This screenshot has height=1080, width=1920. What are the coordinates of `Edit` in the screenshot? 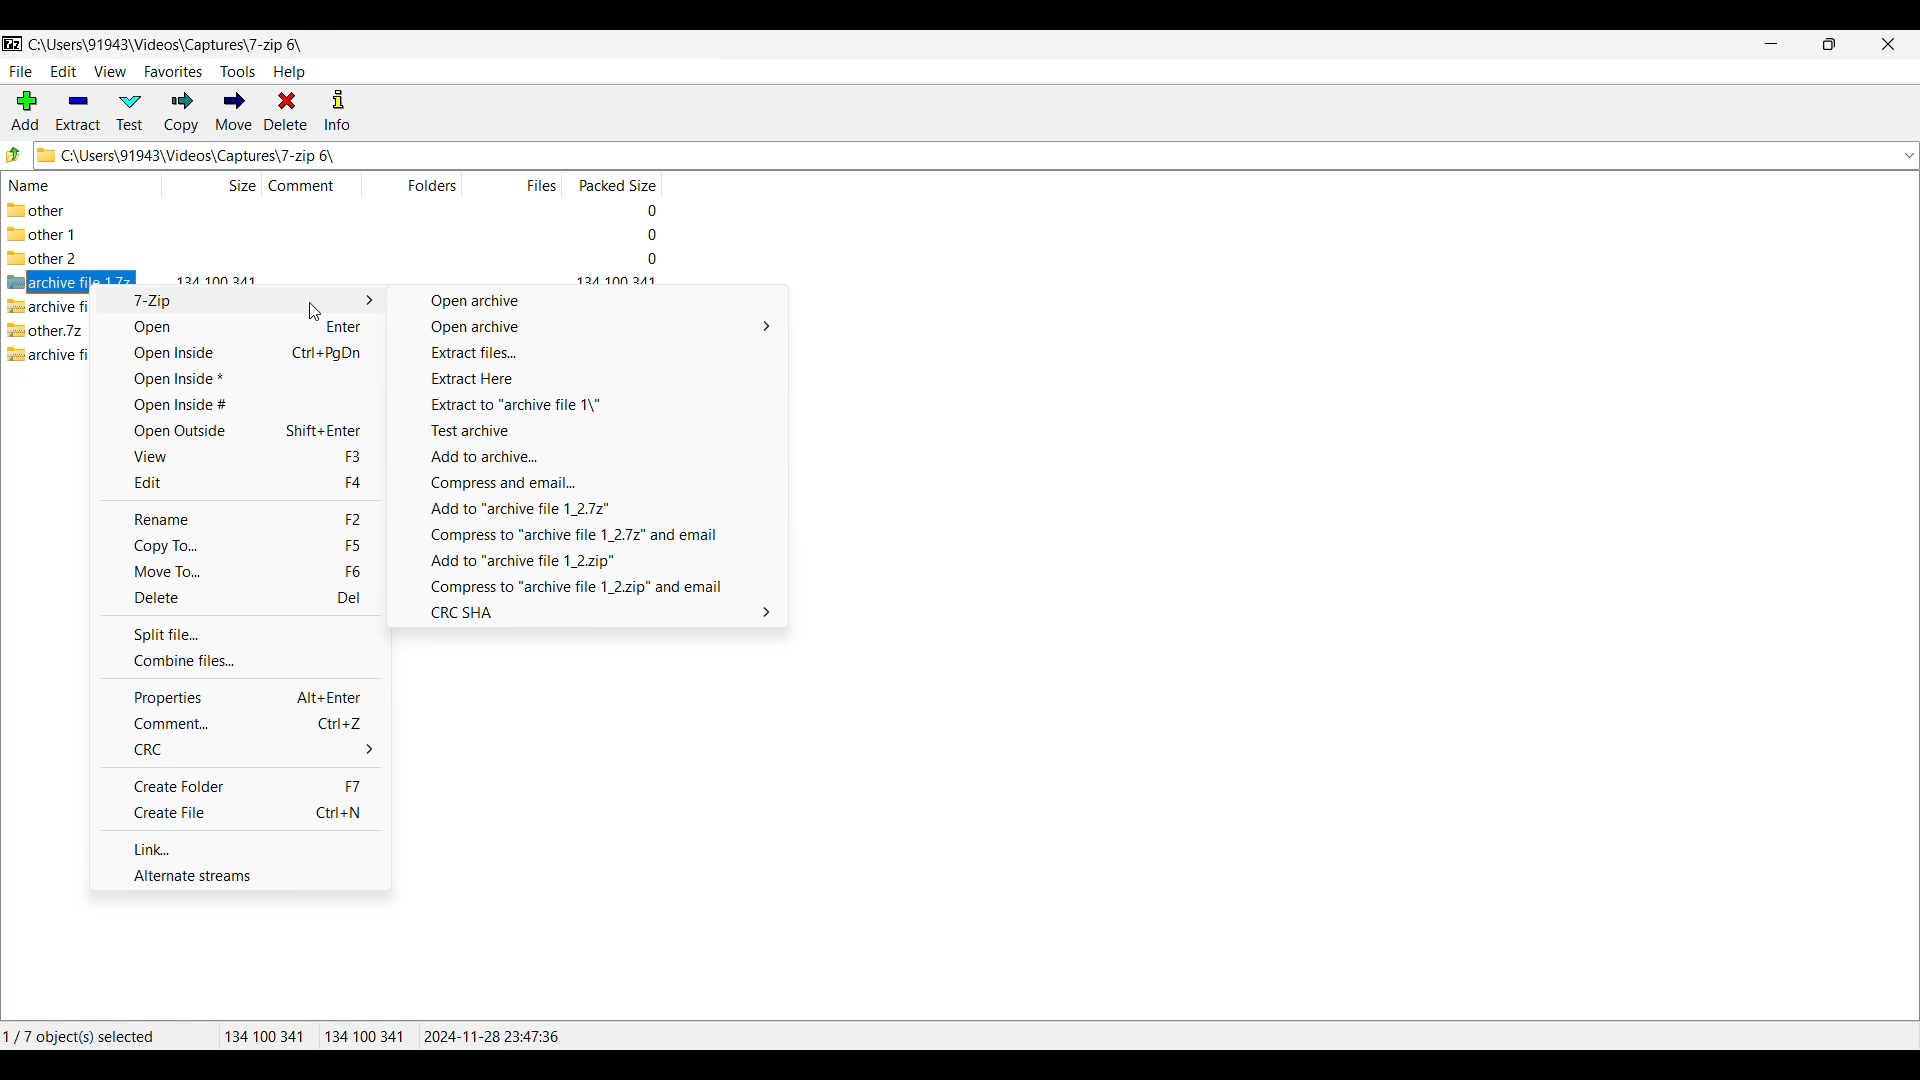 It's located at (237, 482).